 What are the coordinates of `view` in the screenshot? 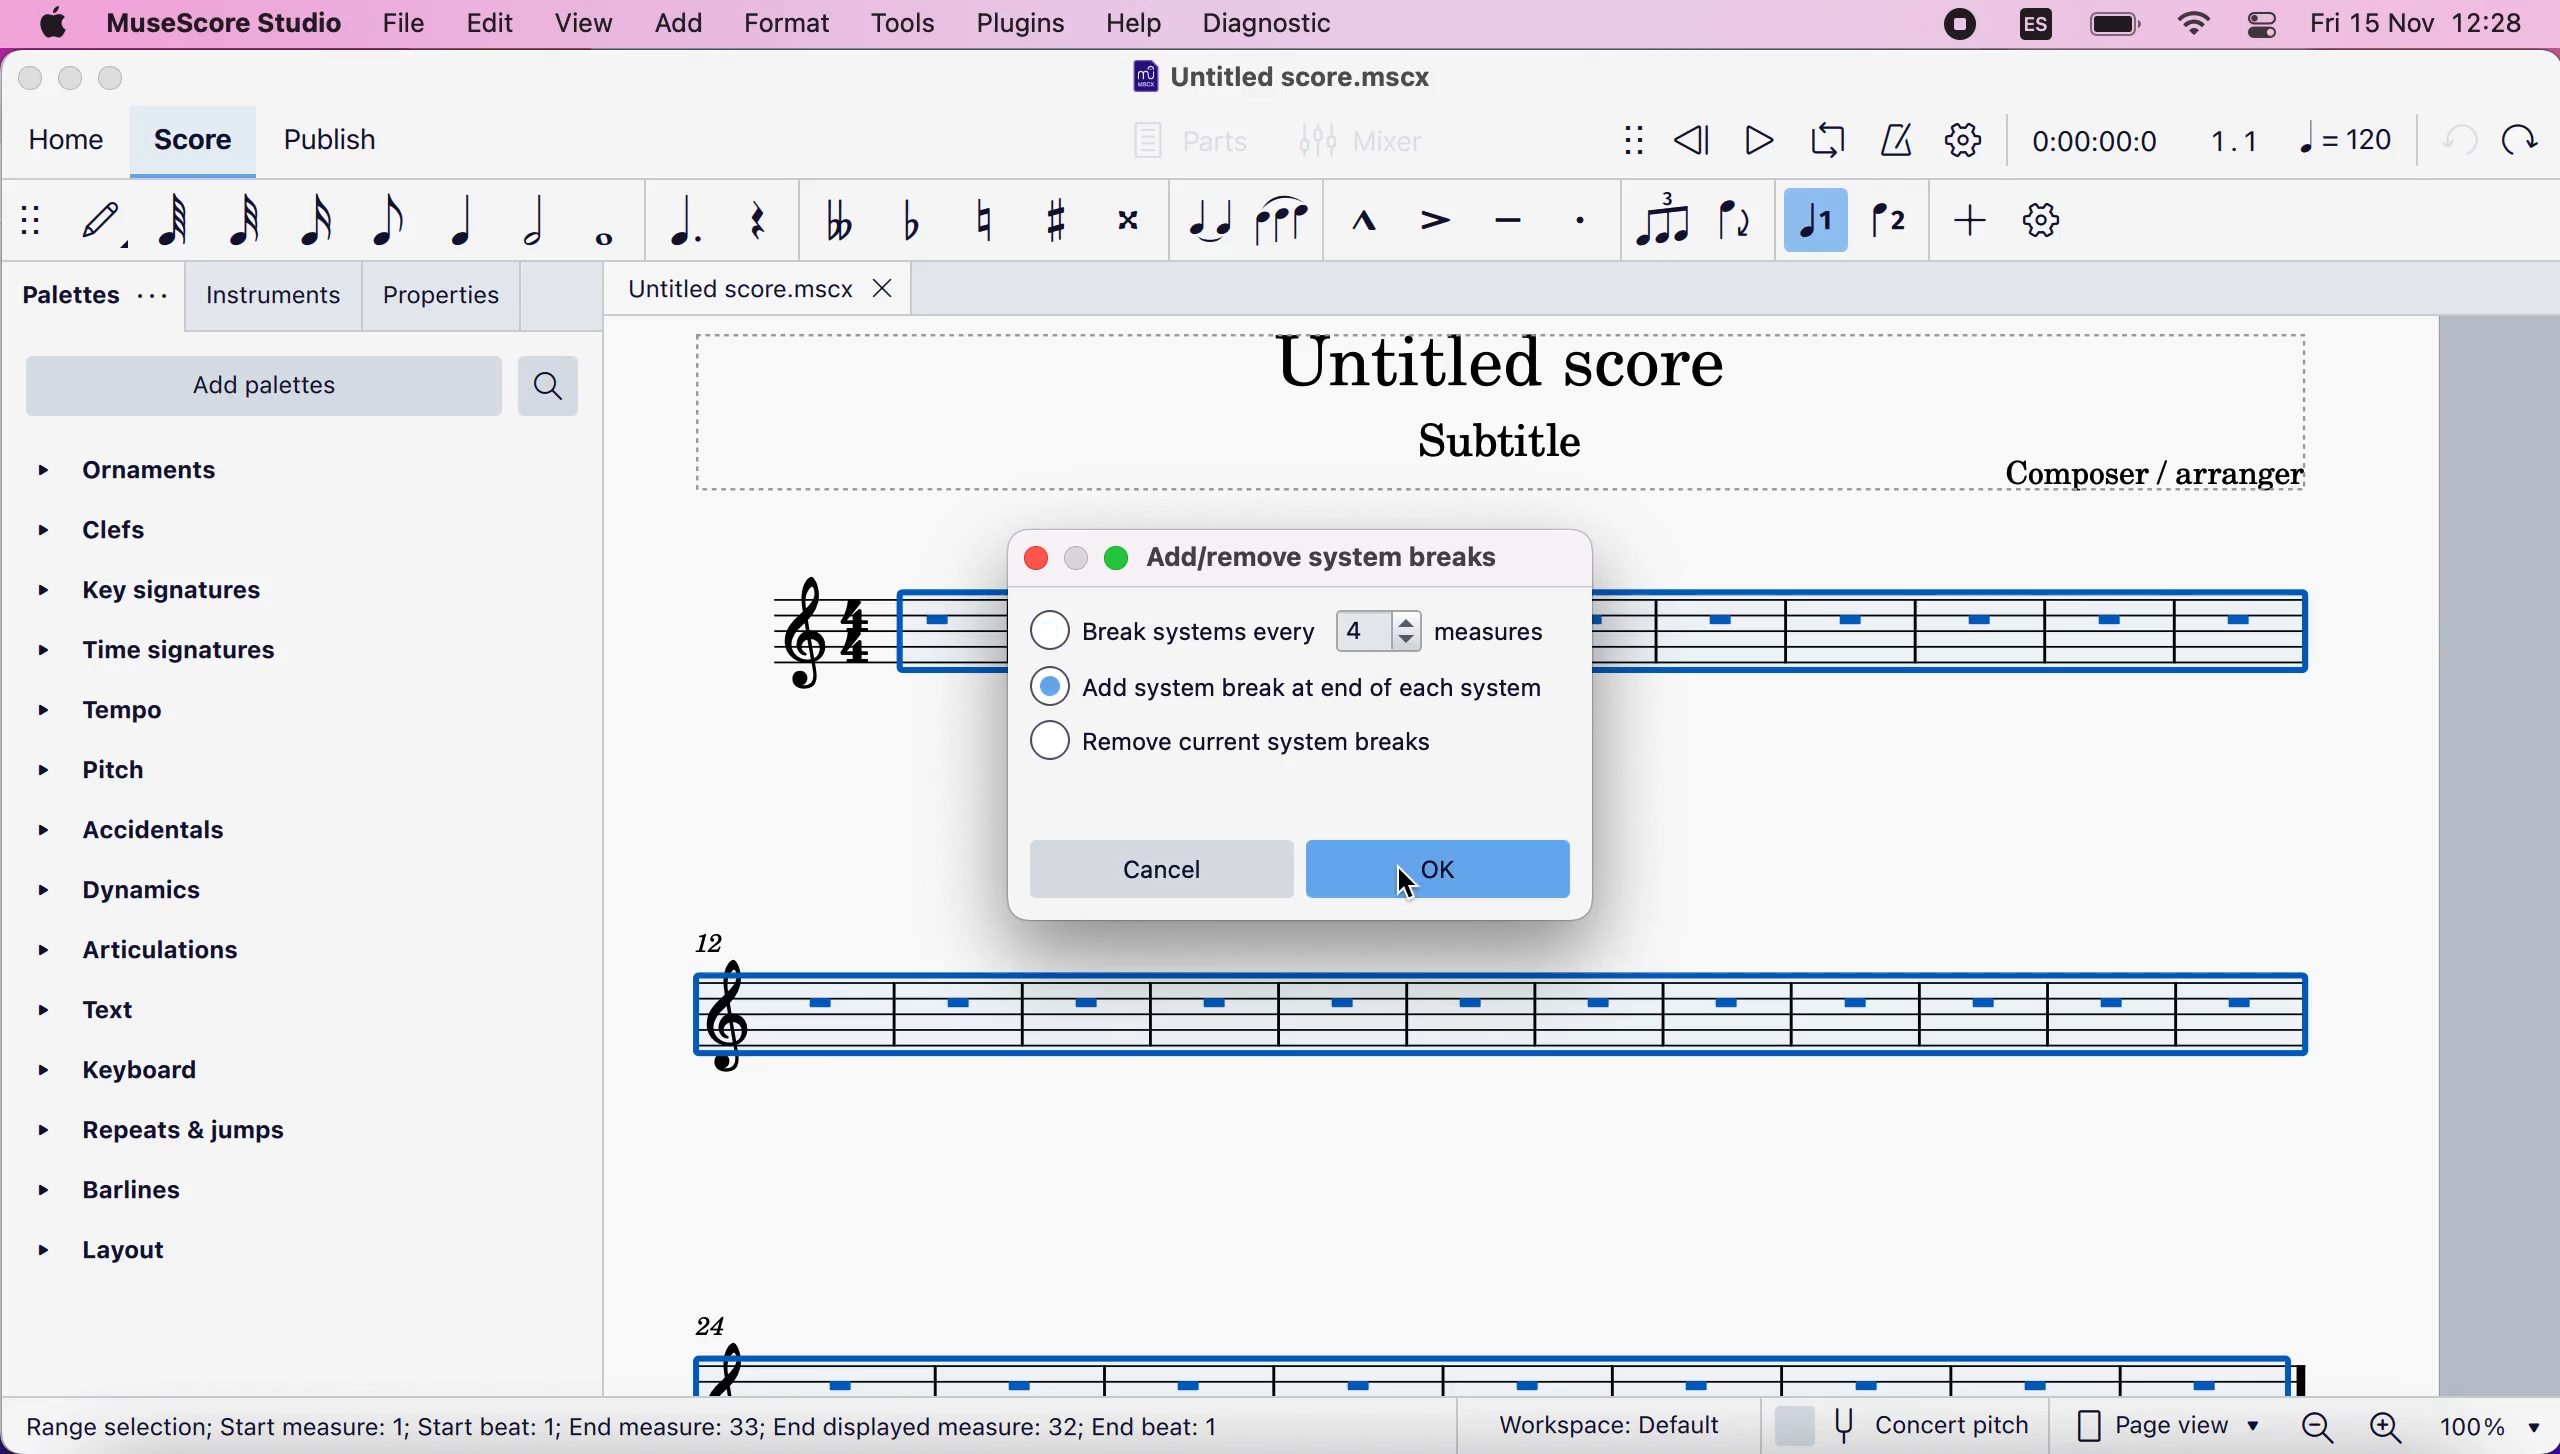 It's located at (586, 27).